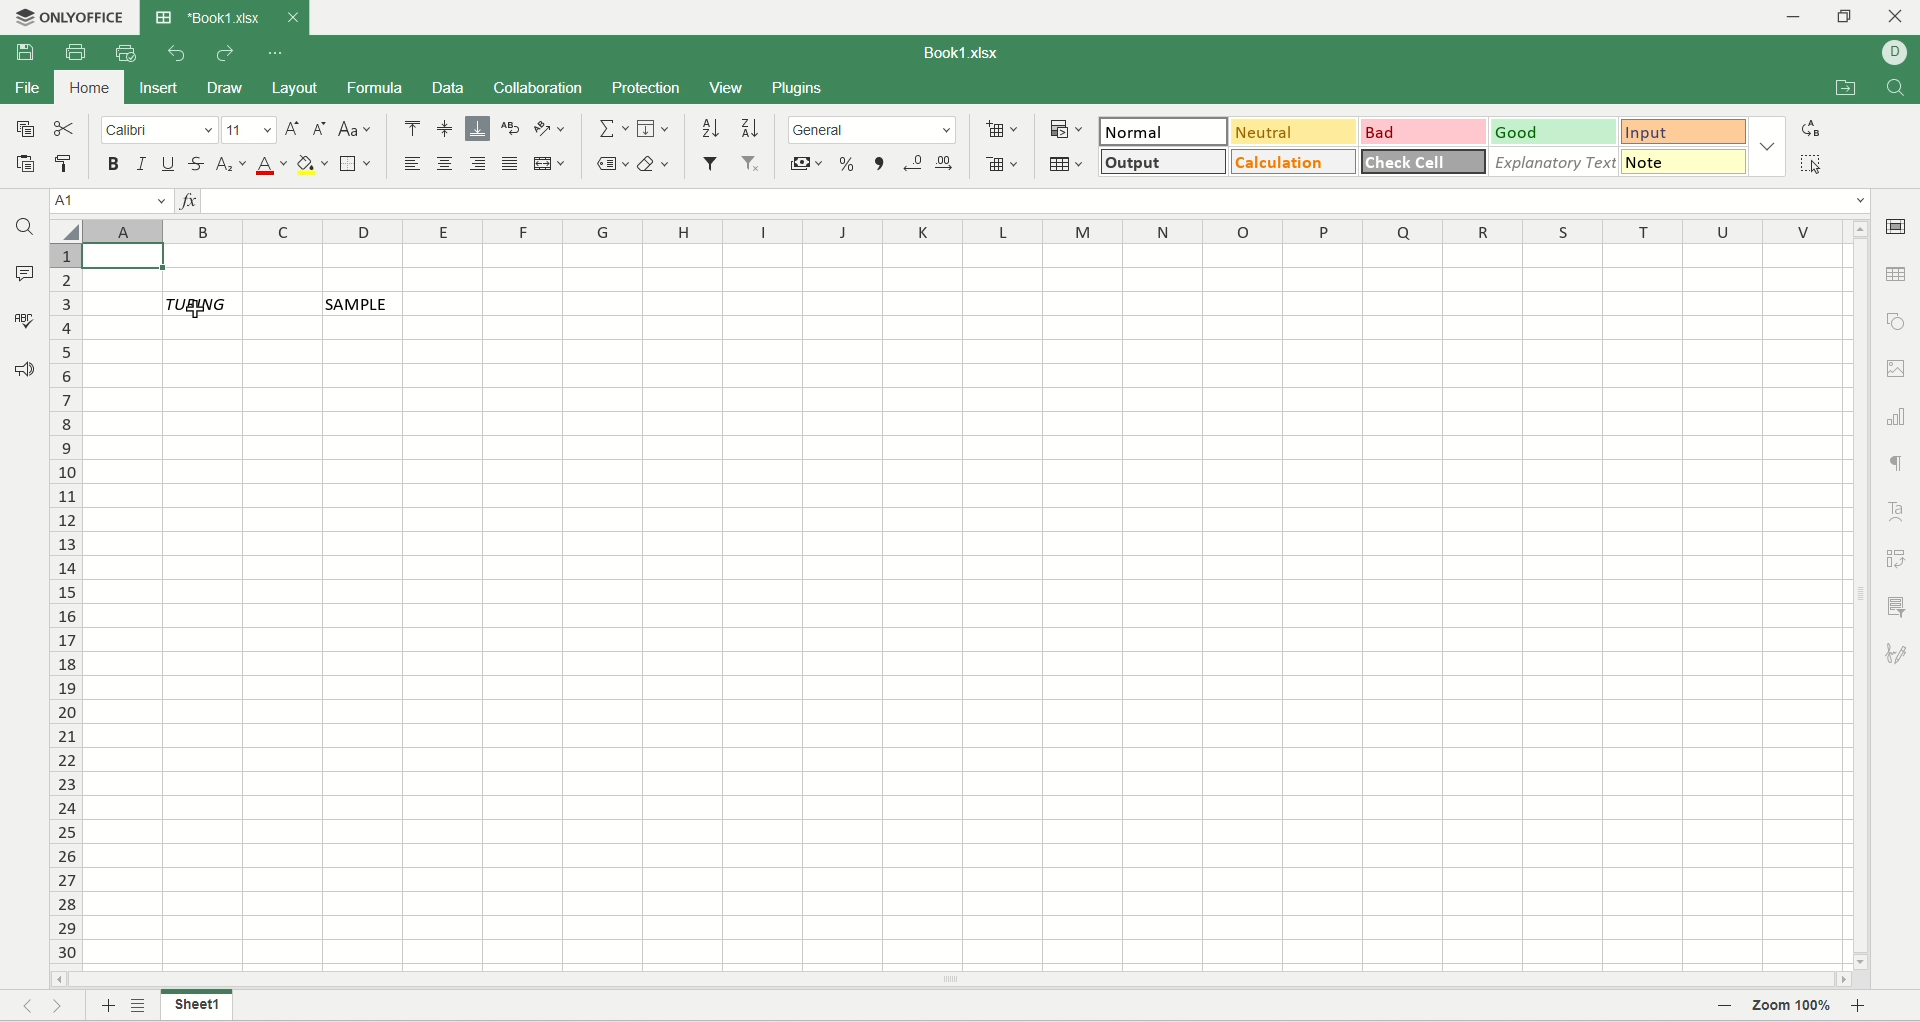 This screenshot has width=1920, height=1022. I want to click on number format, so click(872, 129).